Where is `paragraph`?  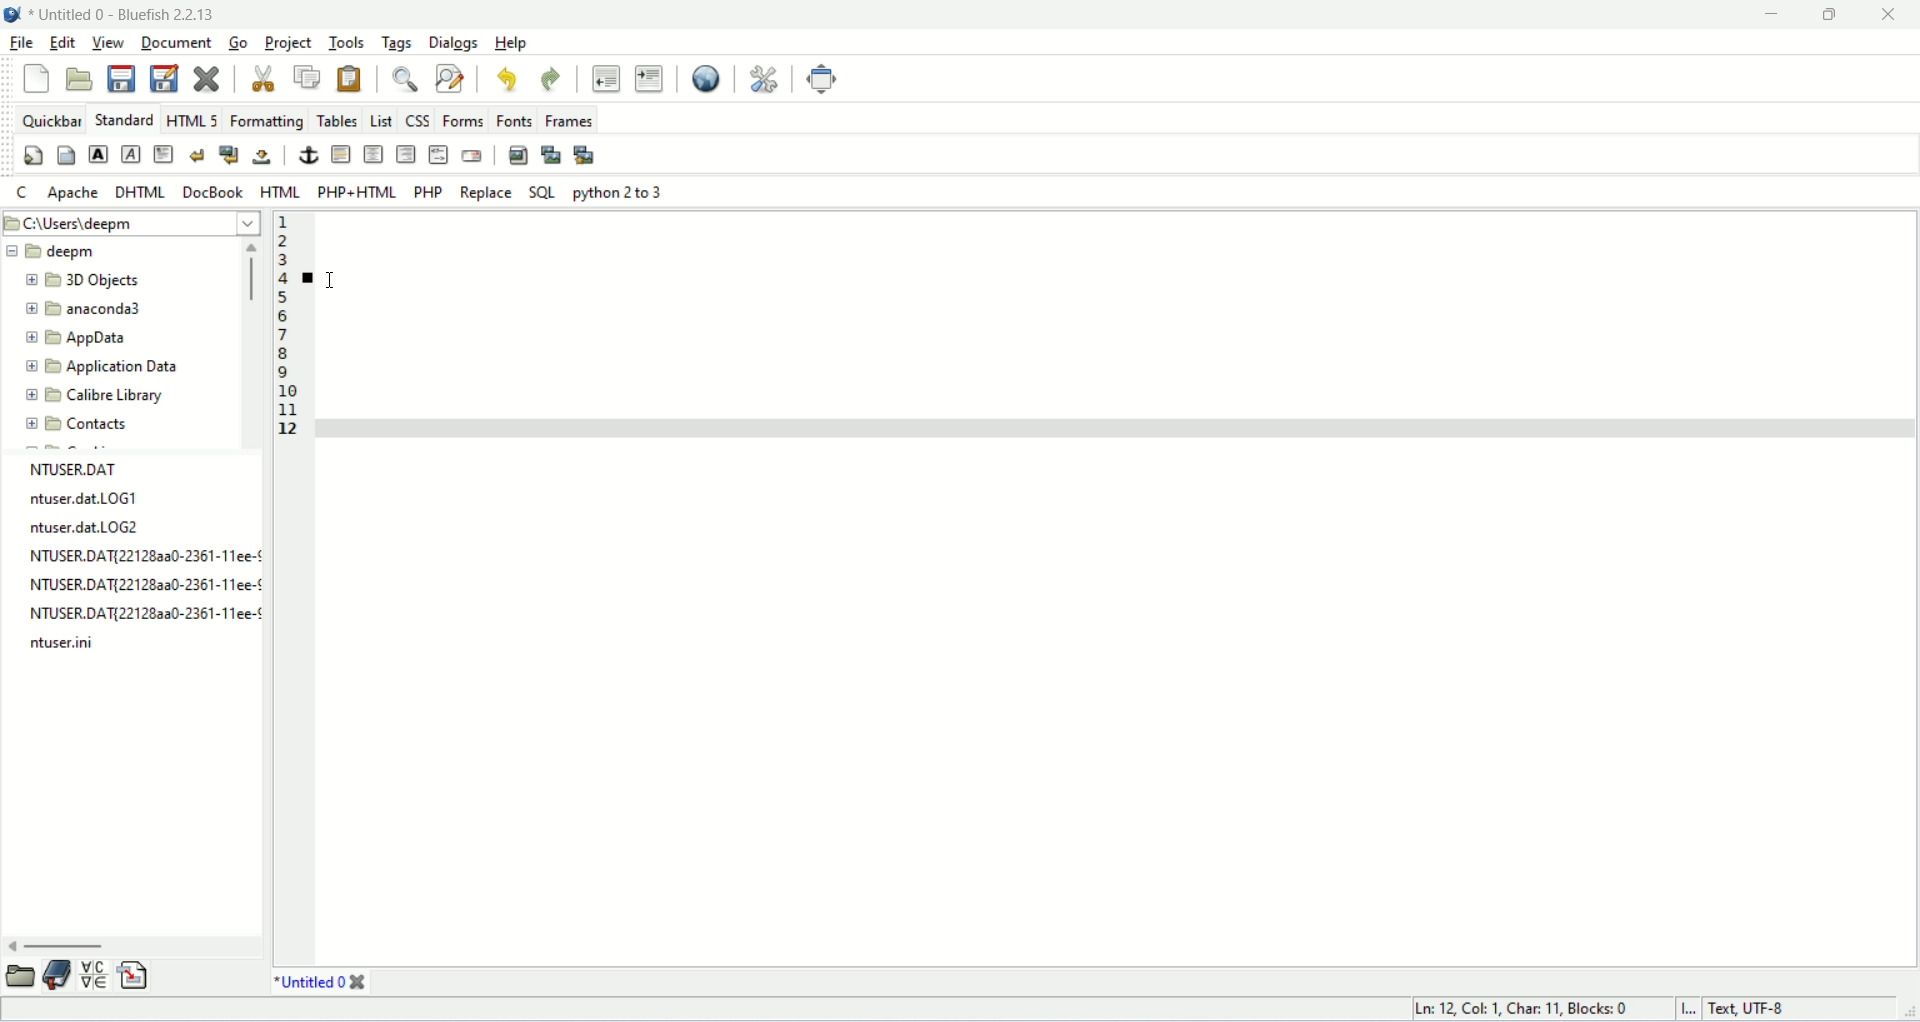
paragraph is located at coordinates (165, 154).